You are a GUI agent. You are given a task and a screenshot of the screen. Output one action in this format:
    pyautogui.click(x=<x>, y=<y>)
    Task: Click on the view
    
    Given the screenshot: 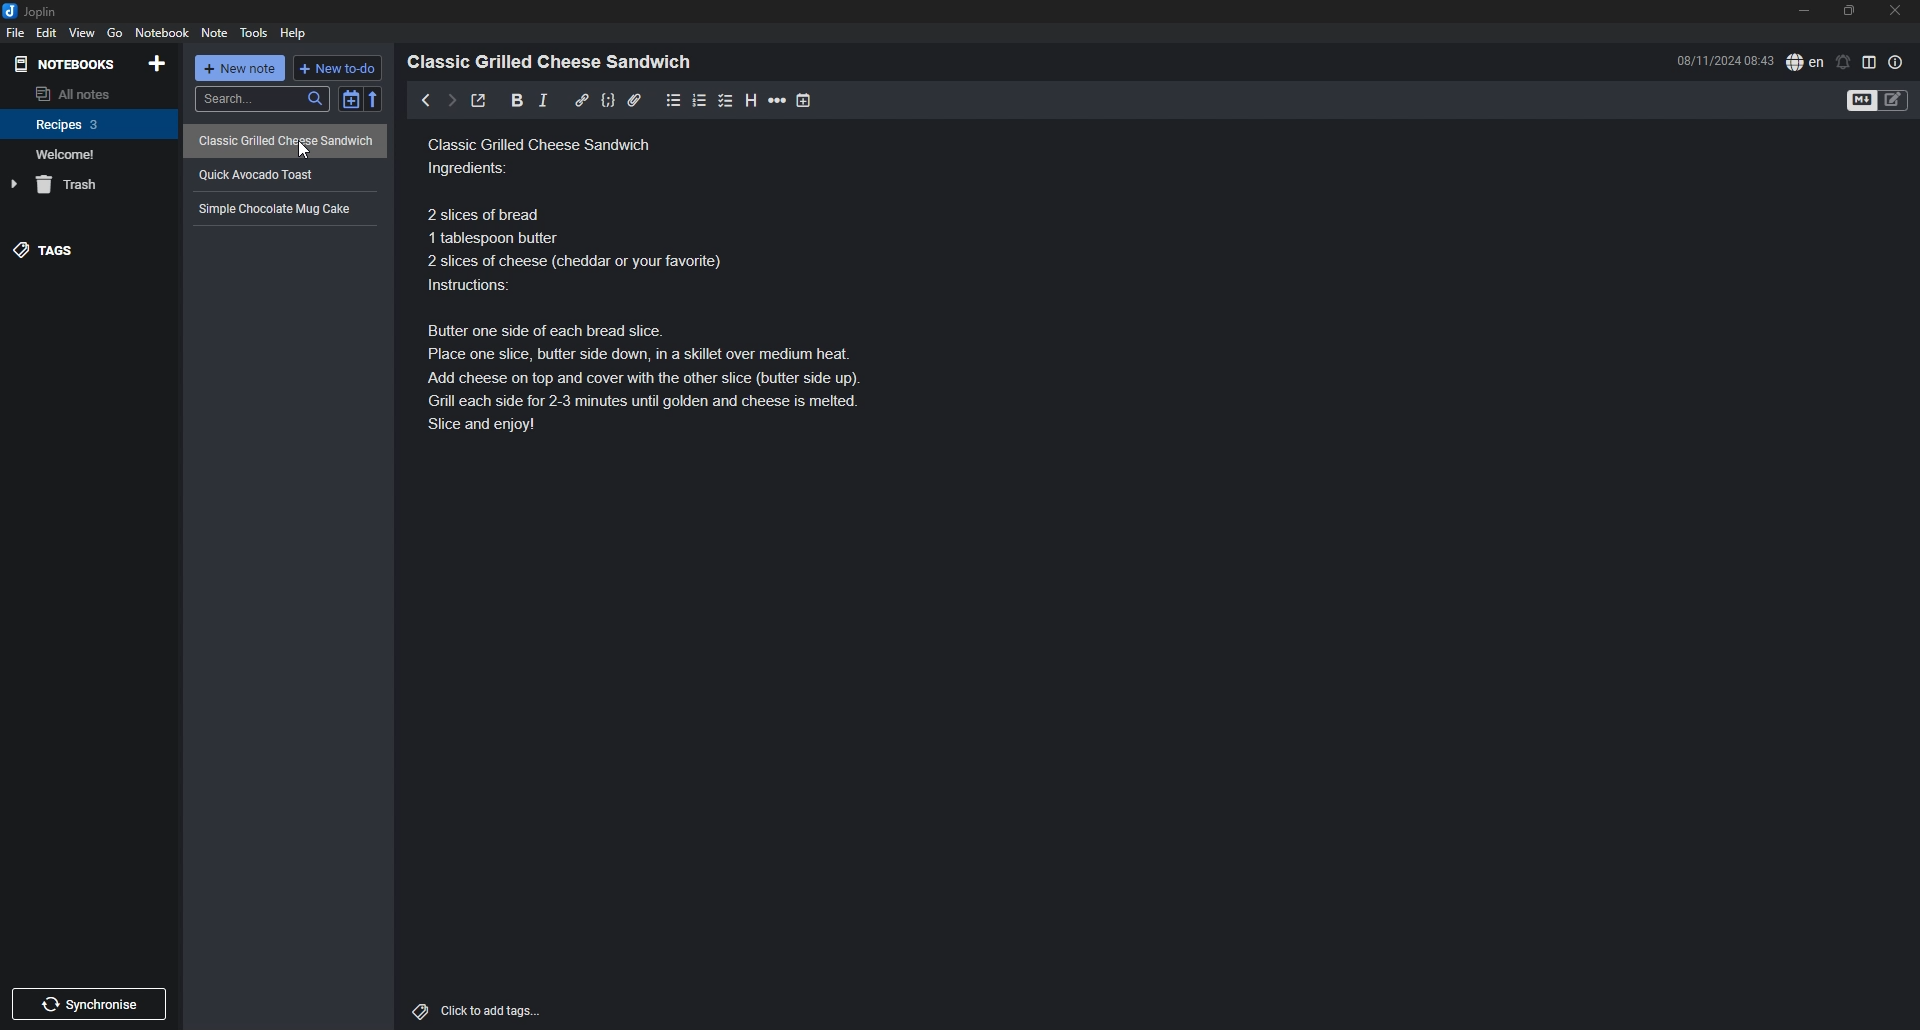 What is the action you would take?
    pyautogui.click(x=81, y=33)
    